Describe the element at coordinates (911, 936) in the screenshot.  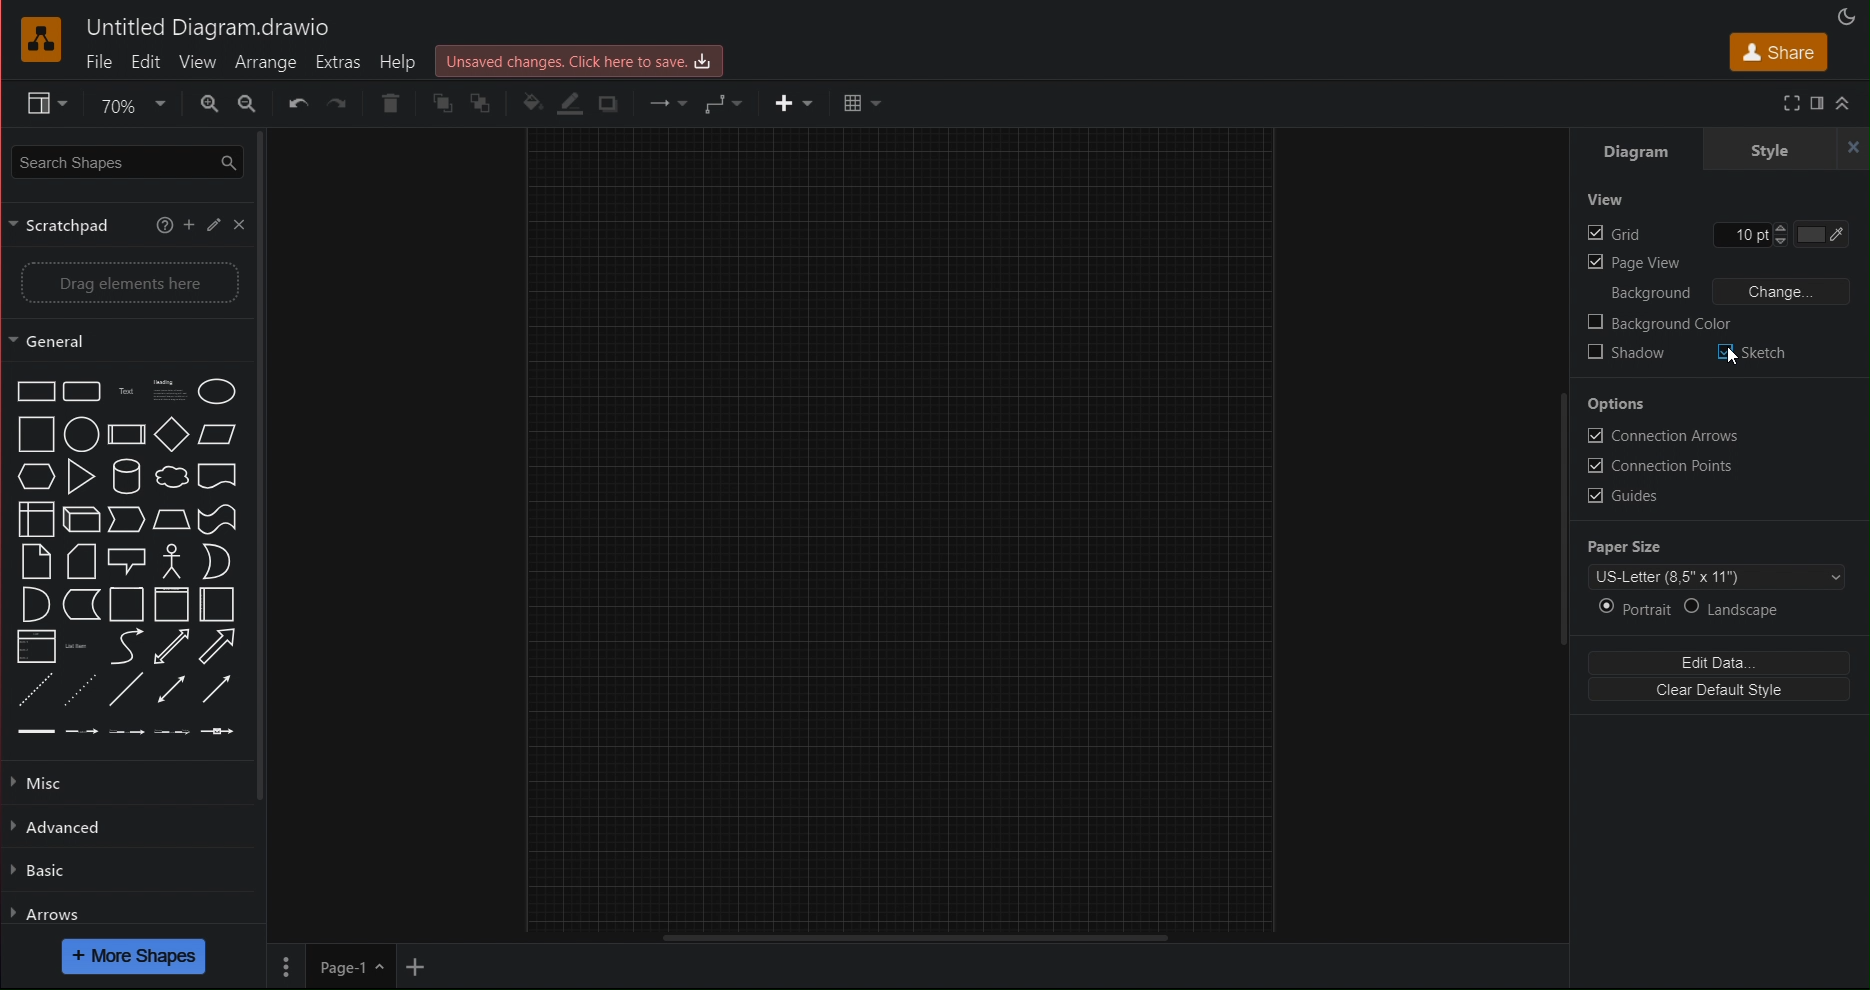
I see `Scrollbar` at that location.